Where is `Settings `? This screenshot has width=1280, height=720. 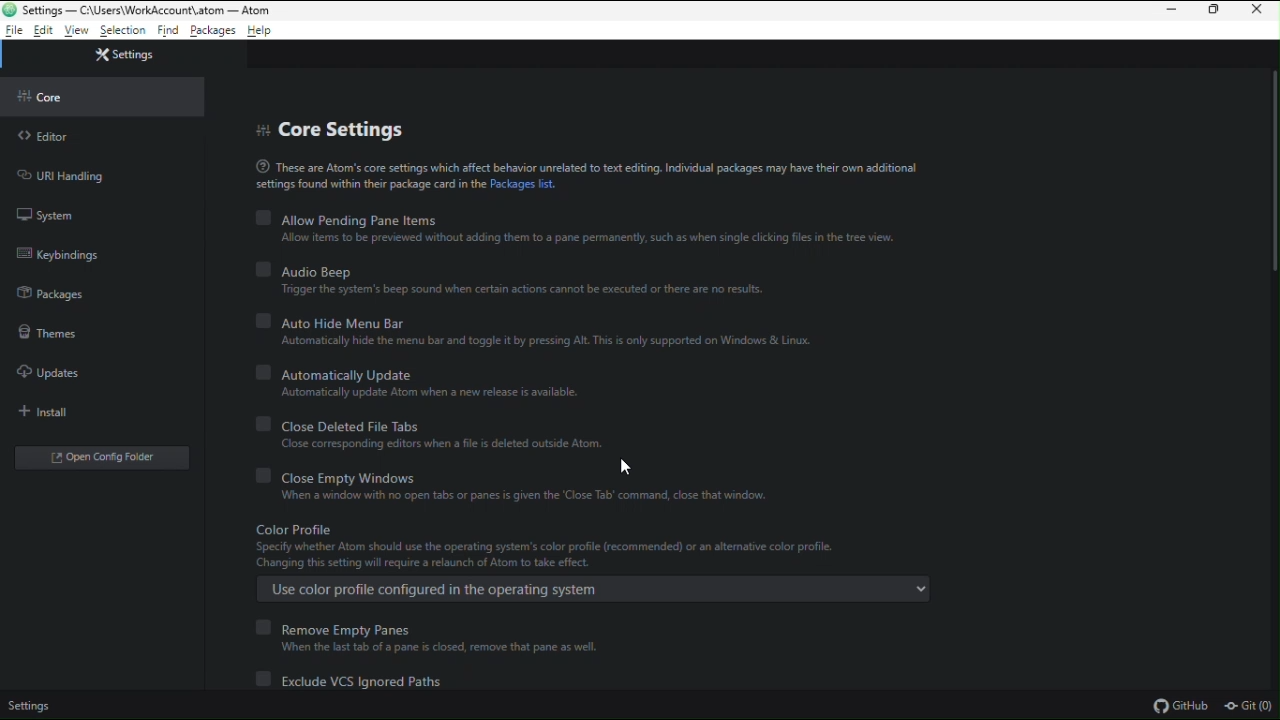
Settings  is located at coordinates (30, 708).